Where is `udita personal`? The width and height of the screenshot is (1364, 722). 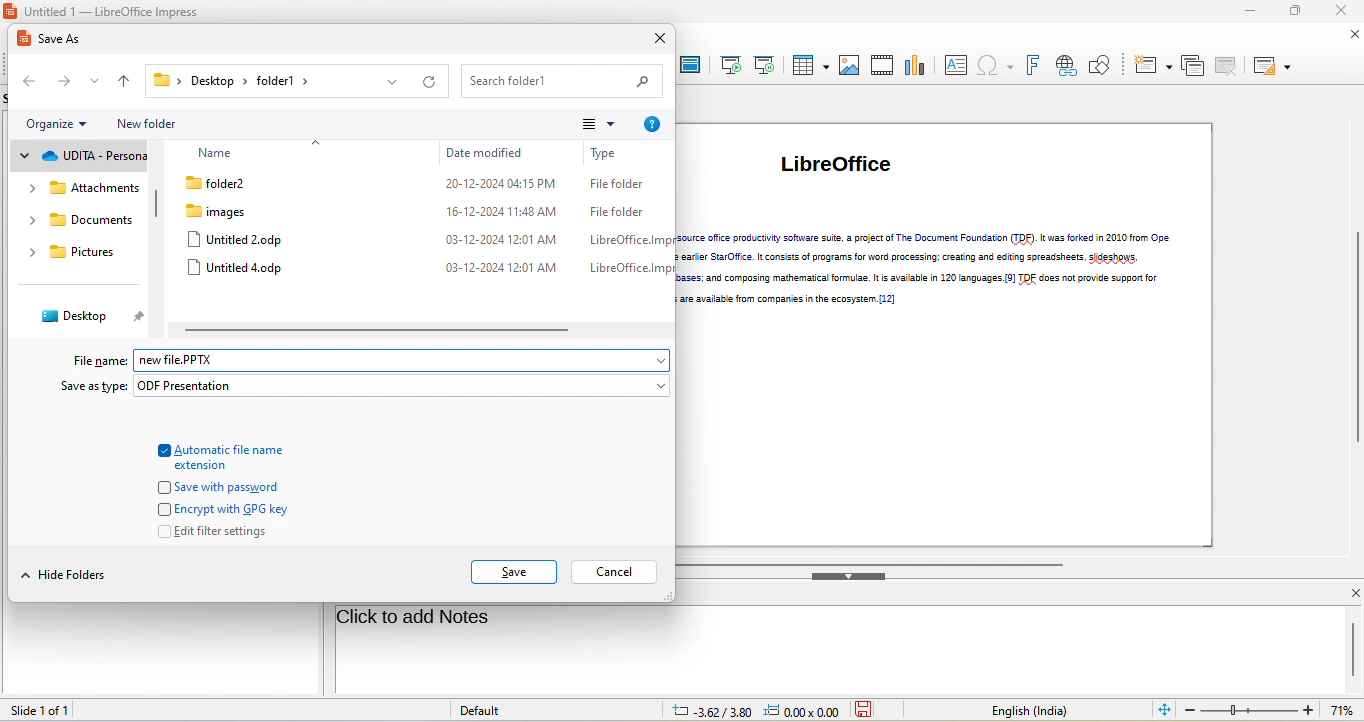
udita personal is located at coordinates (85, 156).